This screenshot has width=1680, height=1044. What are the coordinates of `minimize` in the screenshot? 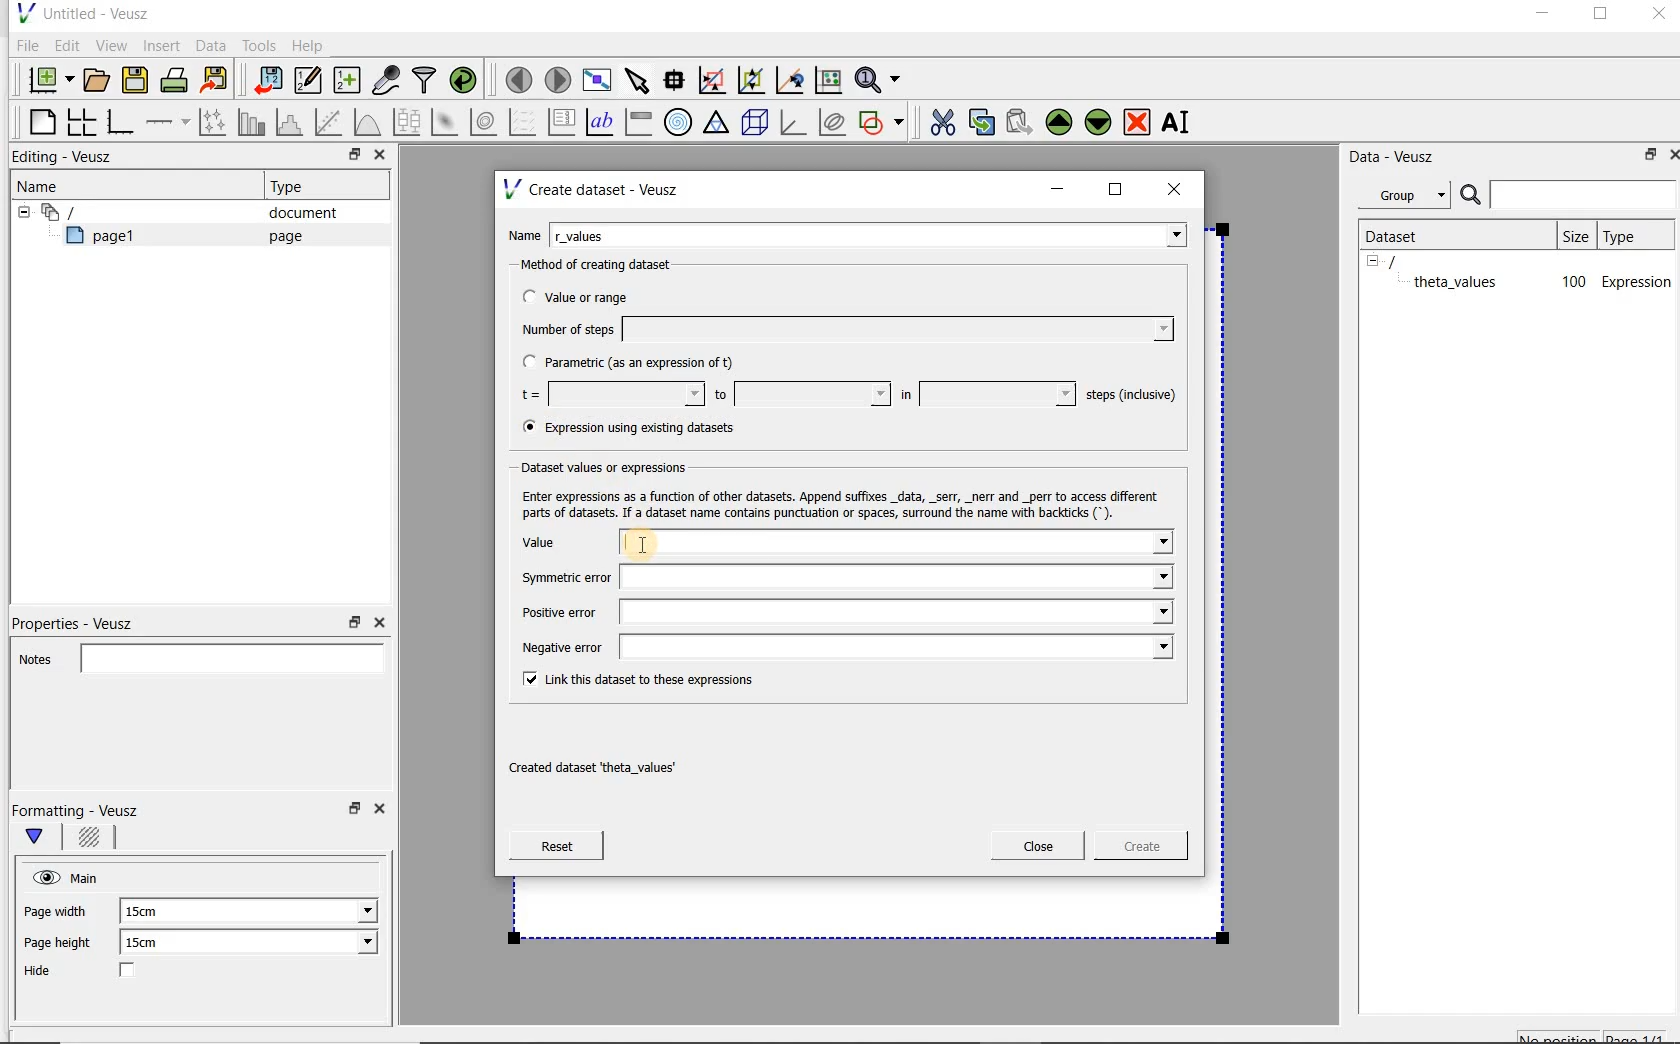 It's located at (1541, 16).